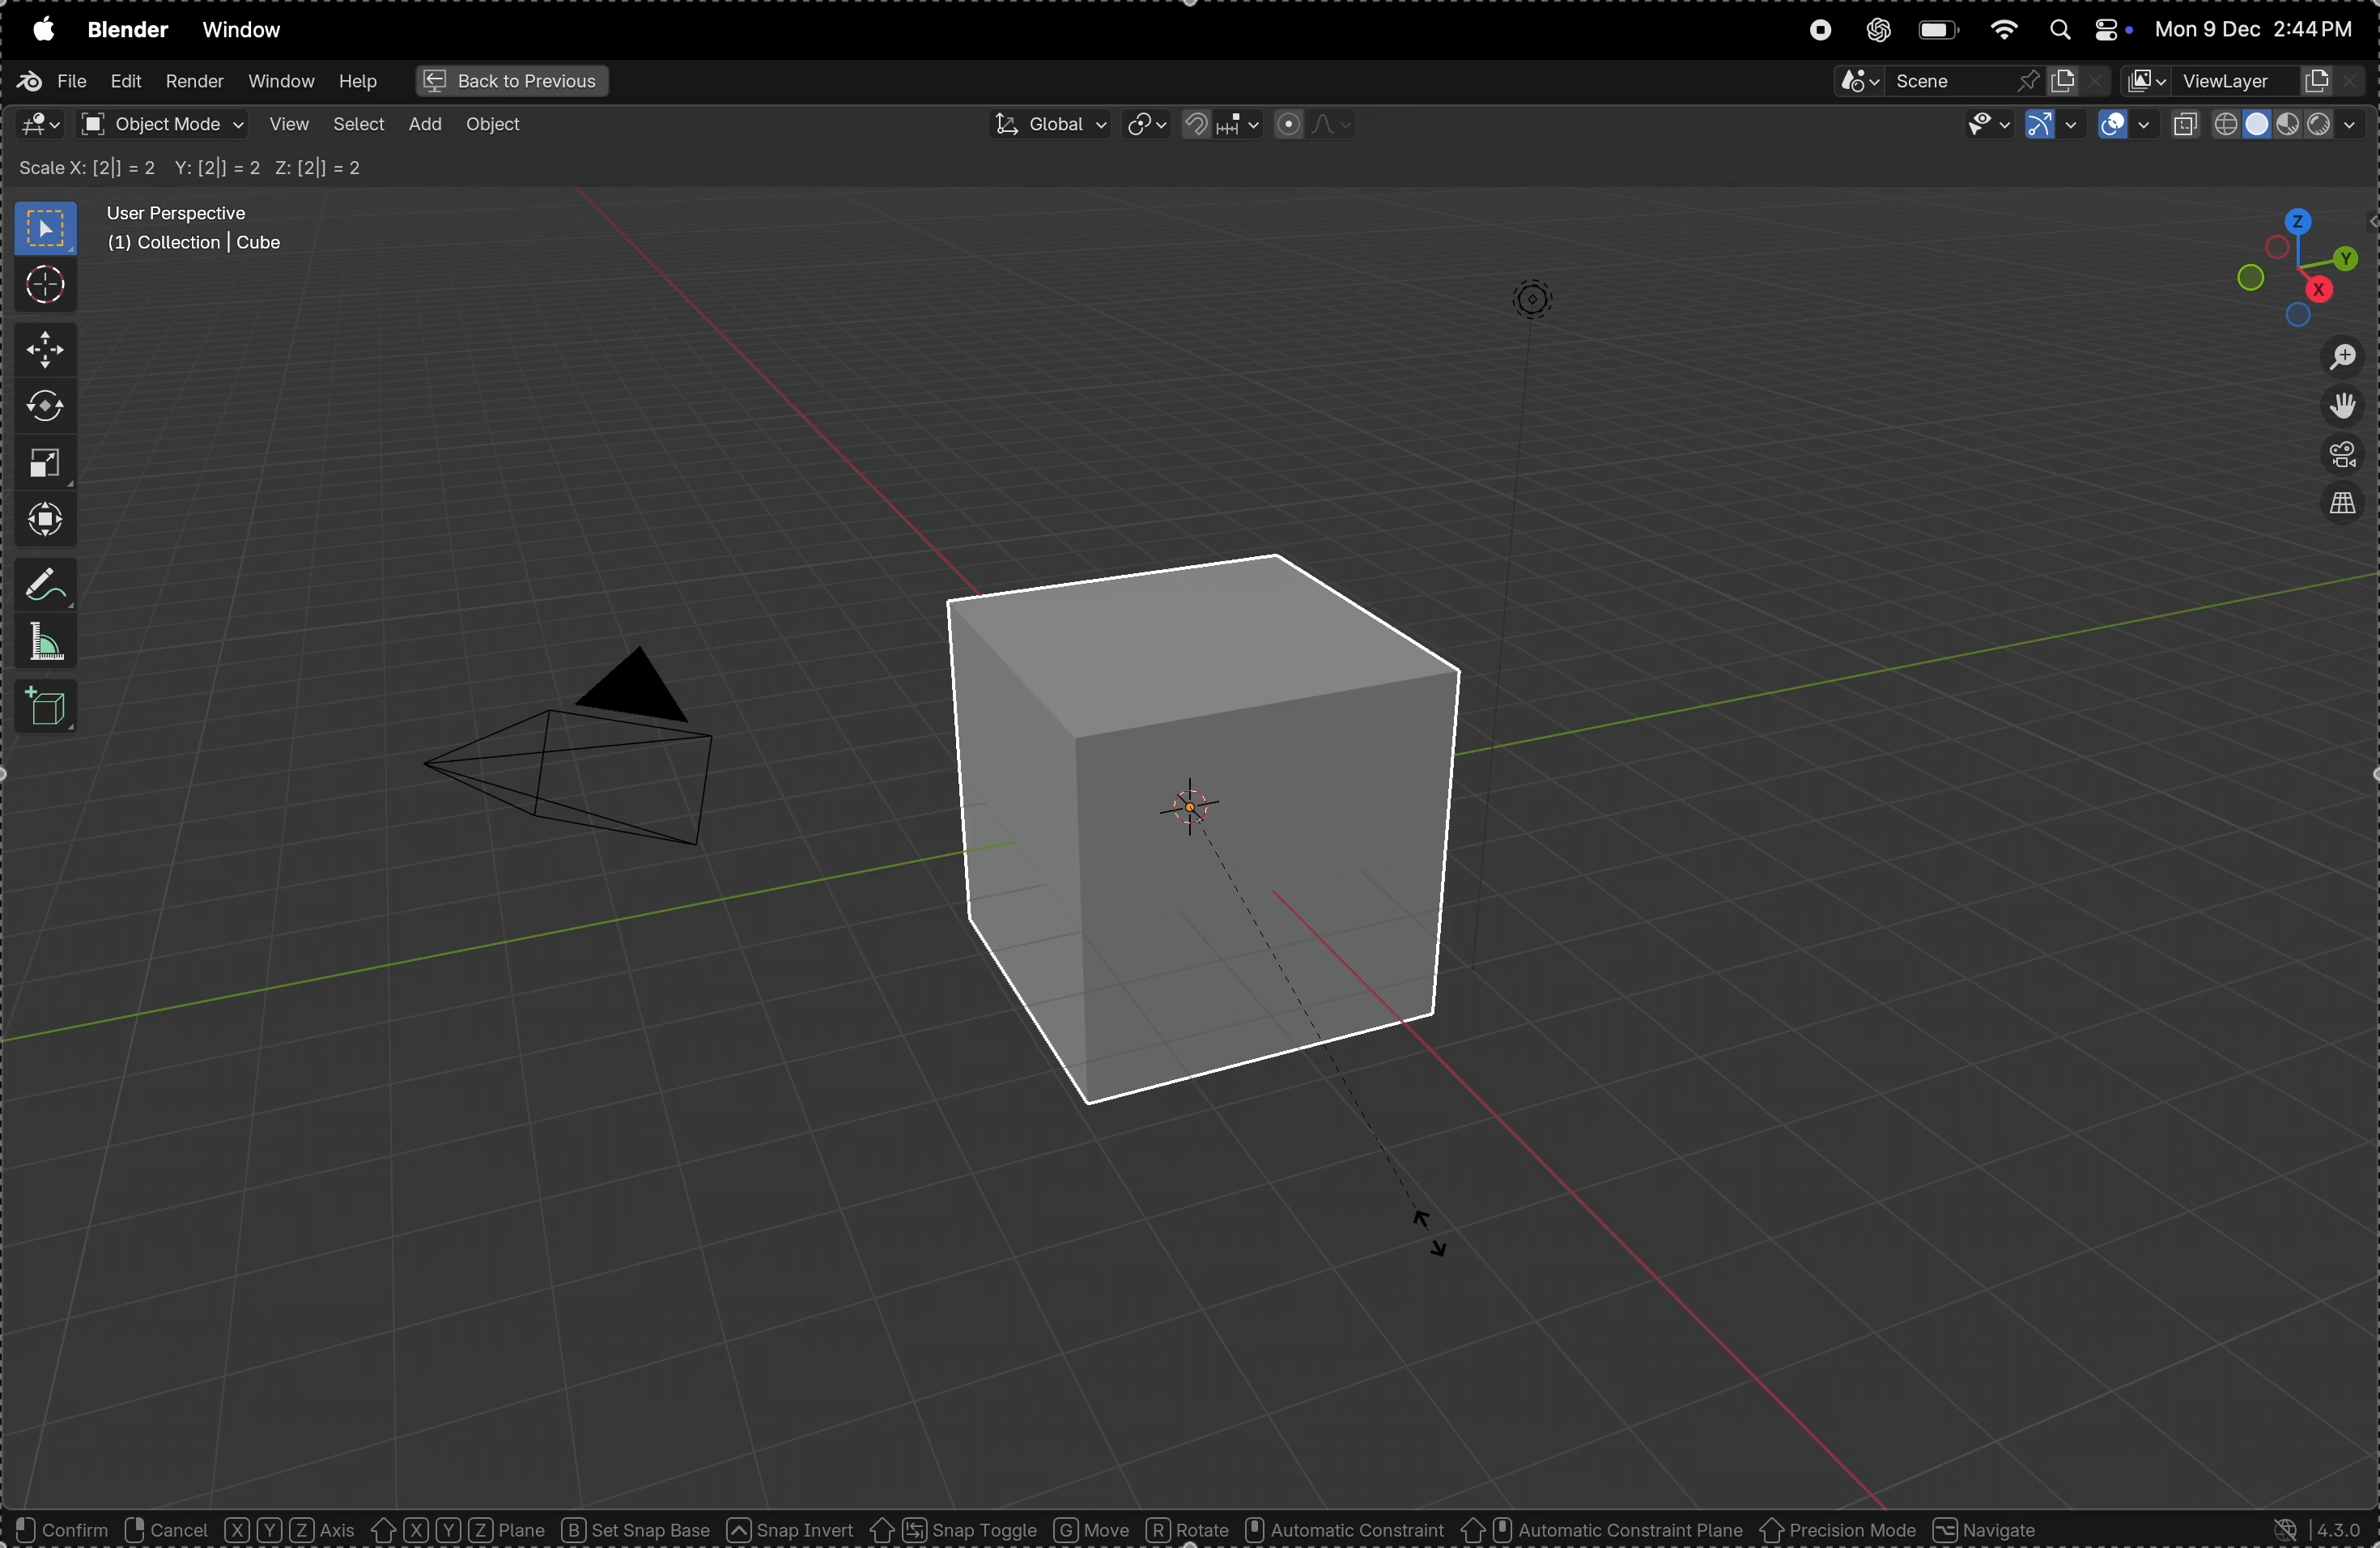 This screenshot has height=1548, width=2380. What do you see at coordinates (39, 127) in the screenshot?
I see `editor type` at bounding box center [39, 127].